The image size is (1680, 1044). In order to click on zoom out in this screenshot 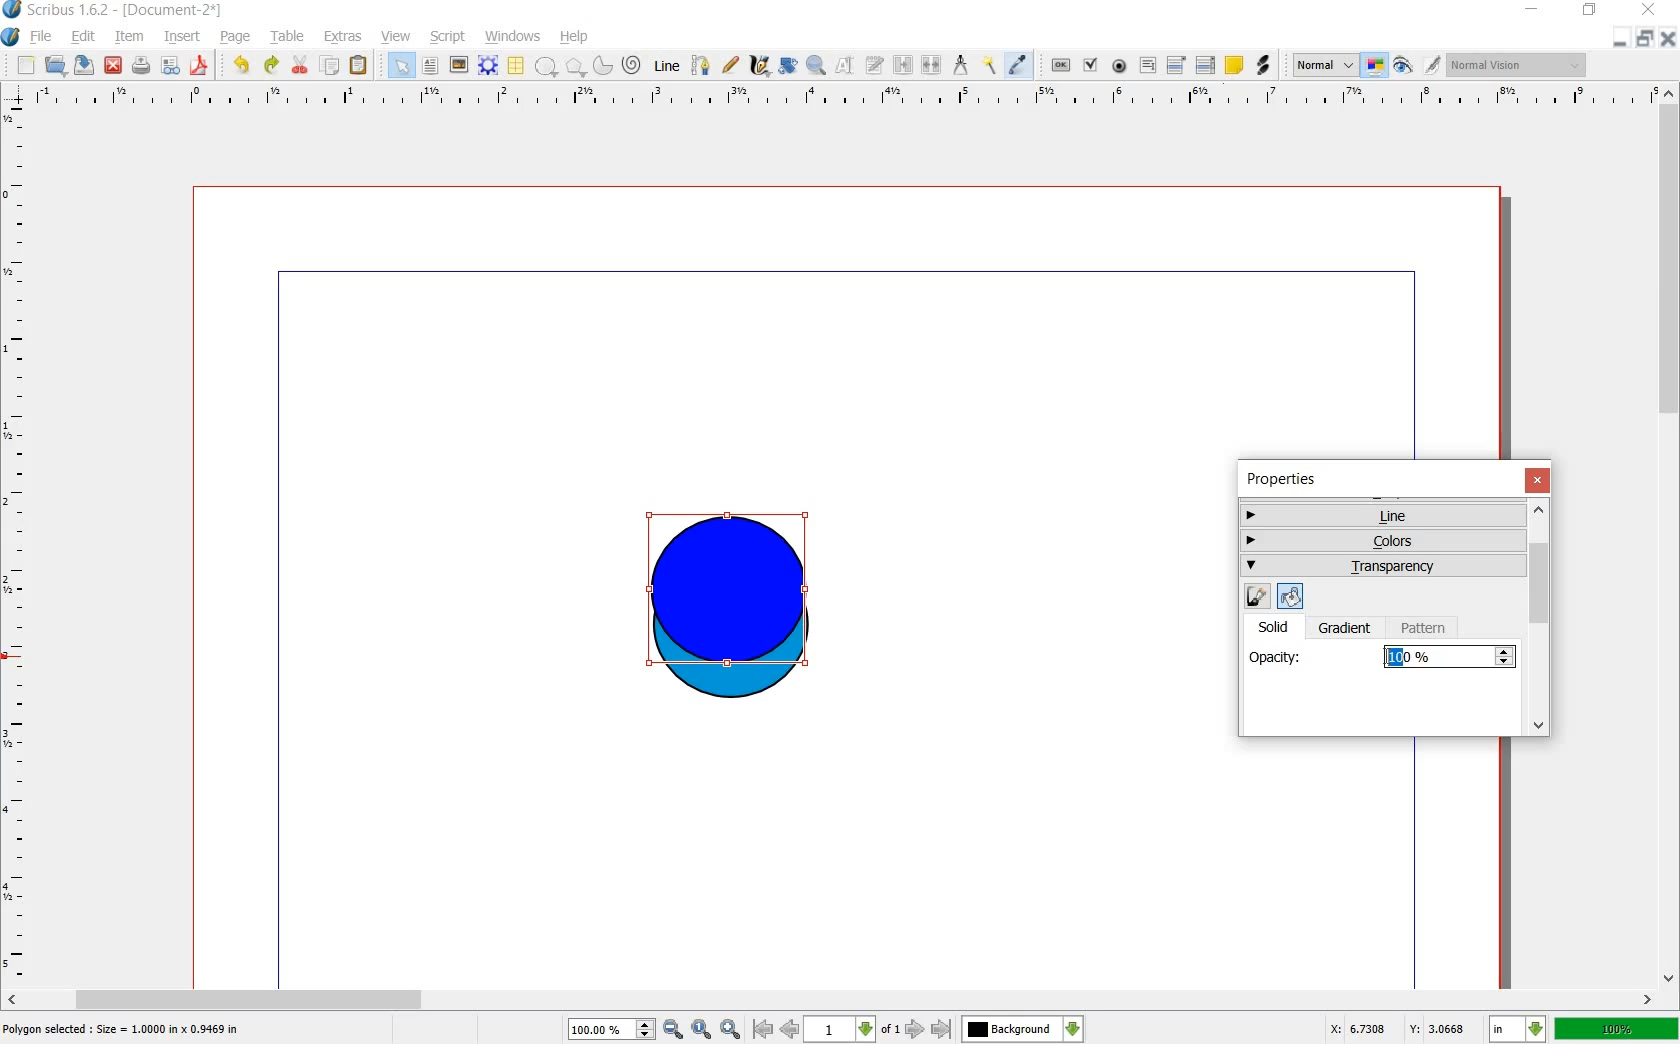, I will do `click(673, 1029)`.